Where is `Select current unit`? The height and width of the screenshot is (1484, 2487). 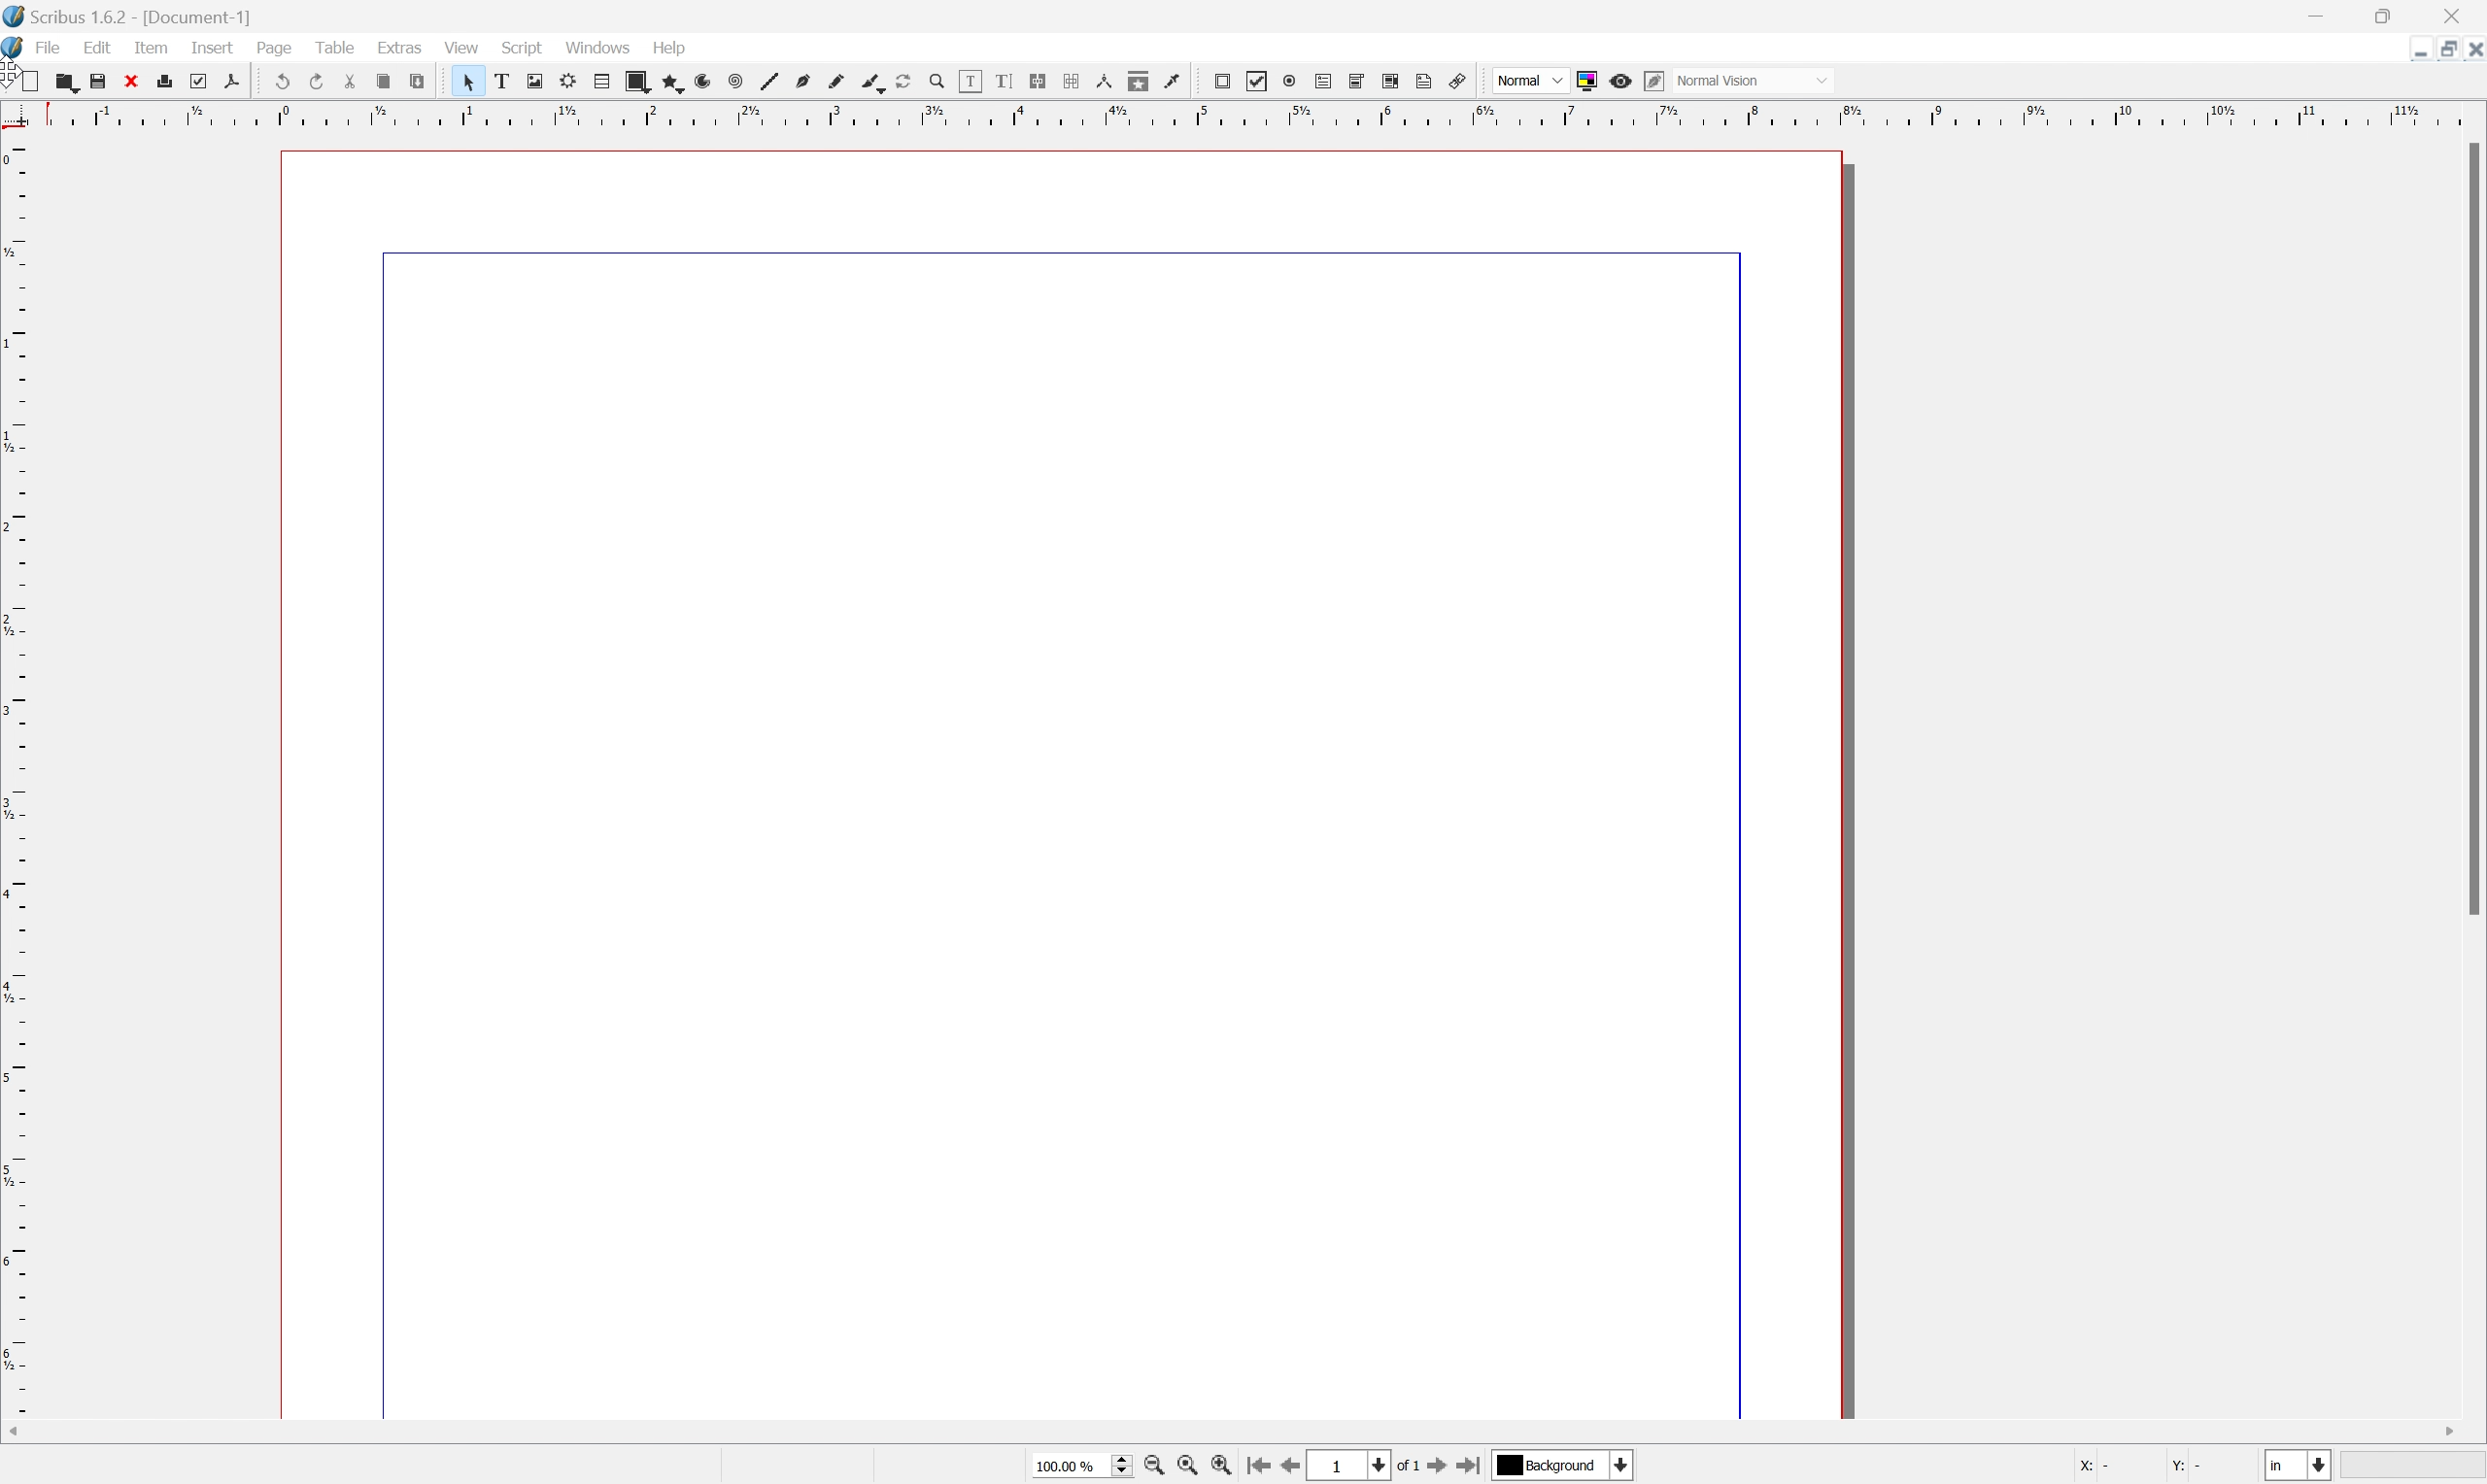 Select current unit is located at coordinates (2296, 1465).